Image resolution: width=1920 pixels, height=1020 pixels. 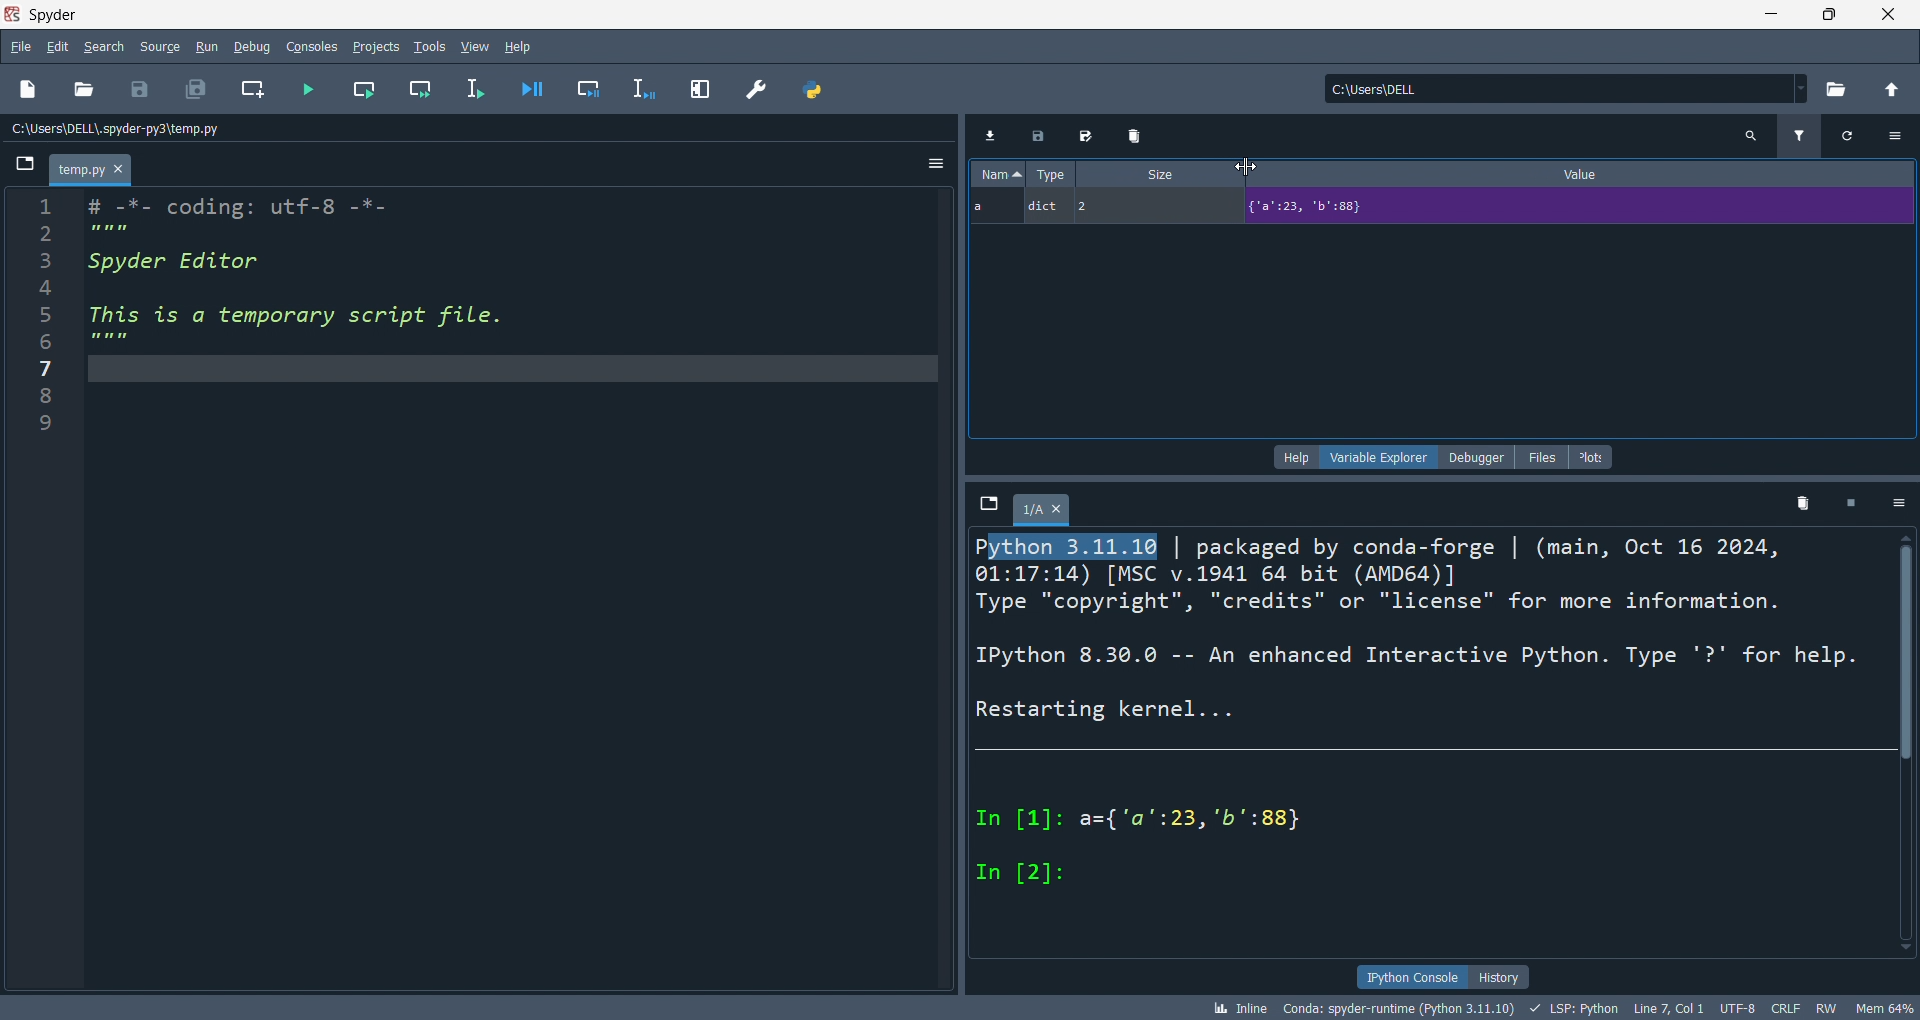 What do you see at coordinates (960, 1008) in the screenshot?
I see `file data` at bounding box center [960, 1008].